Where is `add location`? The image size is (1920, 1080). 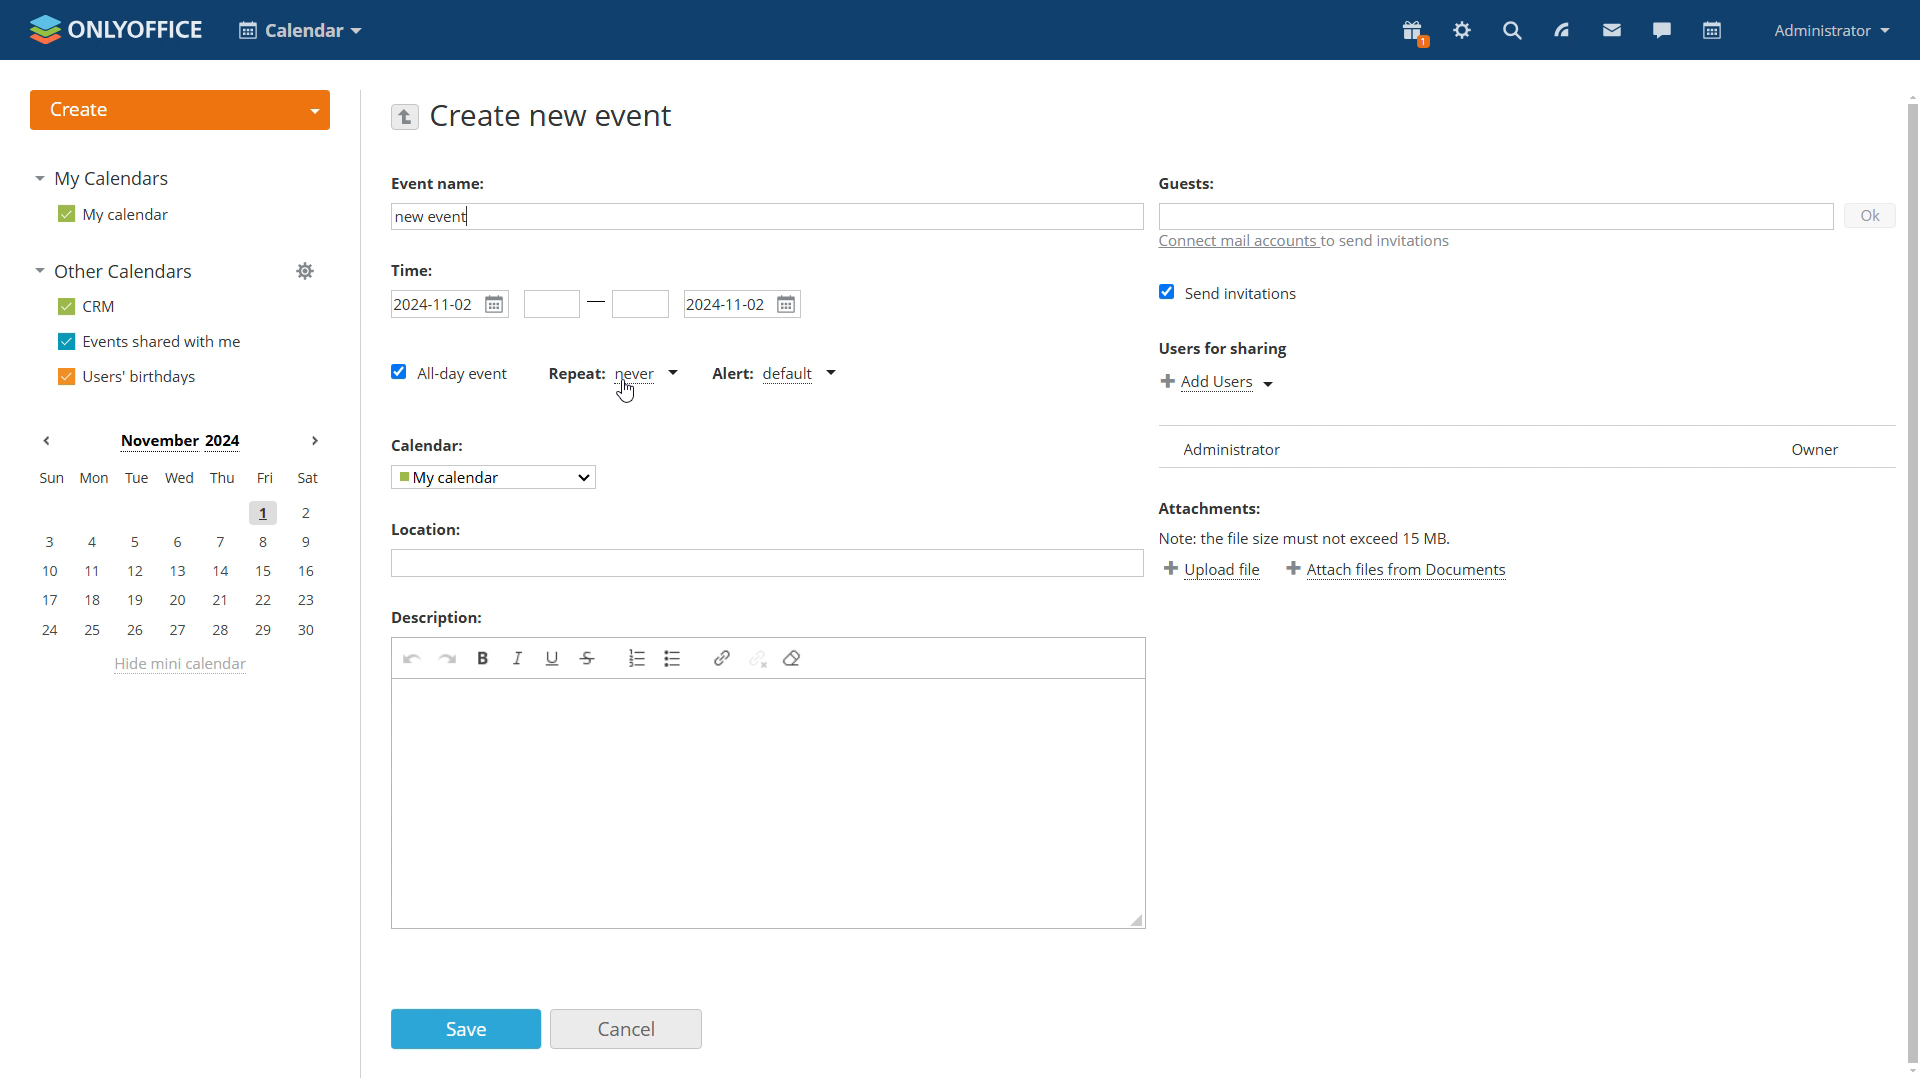 add location is located at coordinates (765, 562).